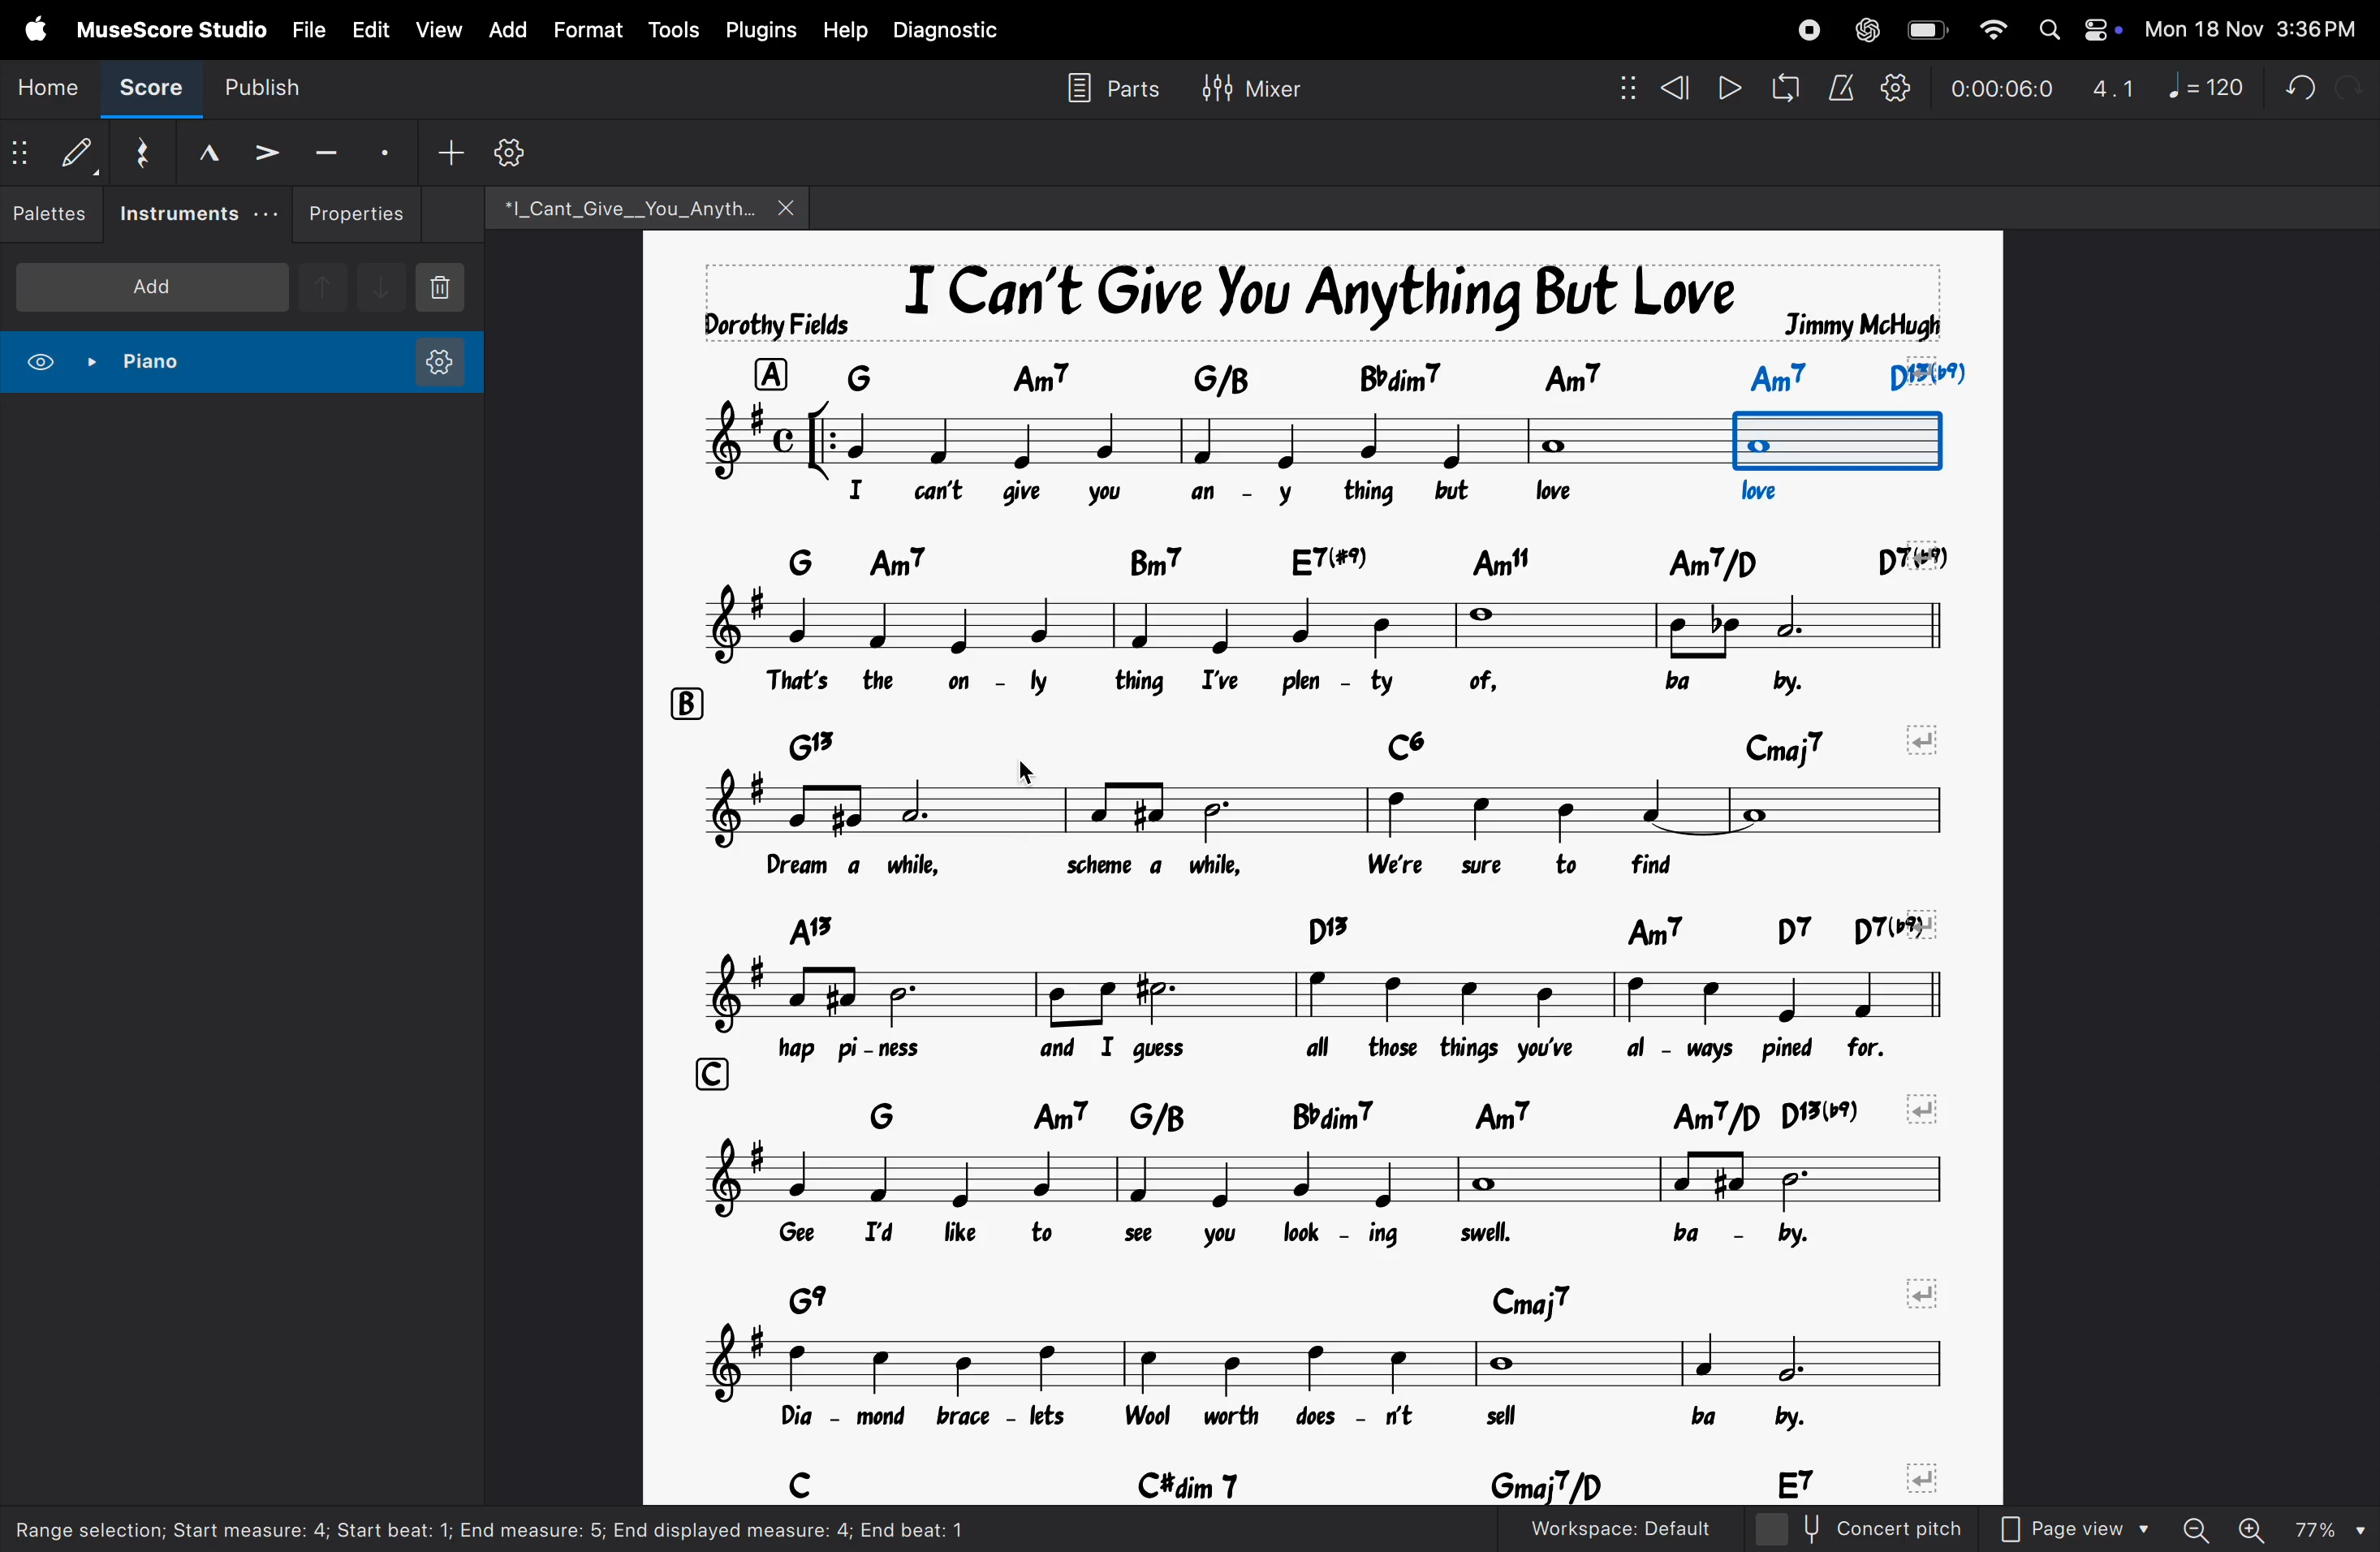  Describe the element at coordinates (1363, 1299) in the screenshot. I see `chord symbols` at that location.